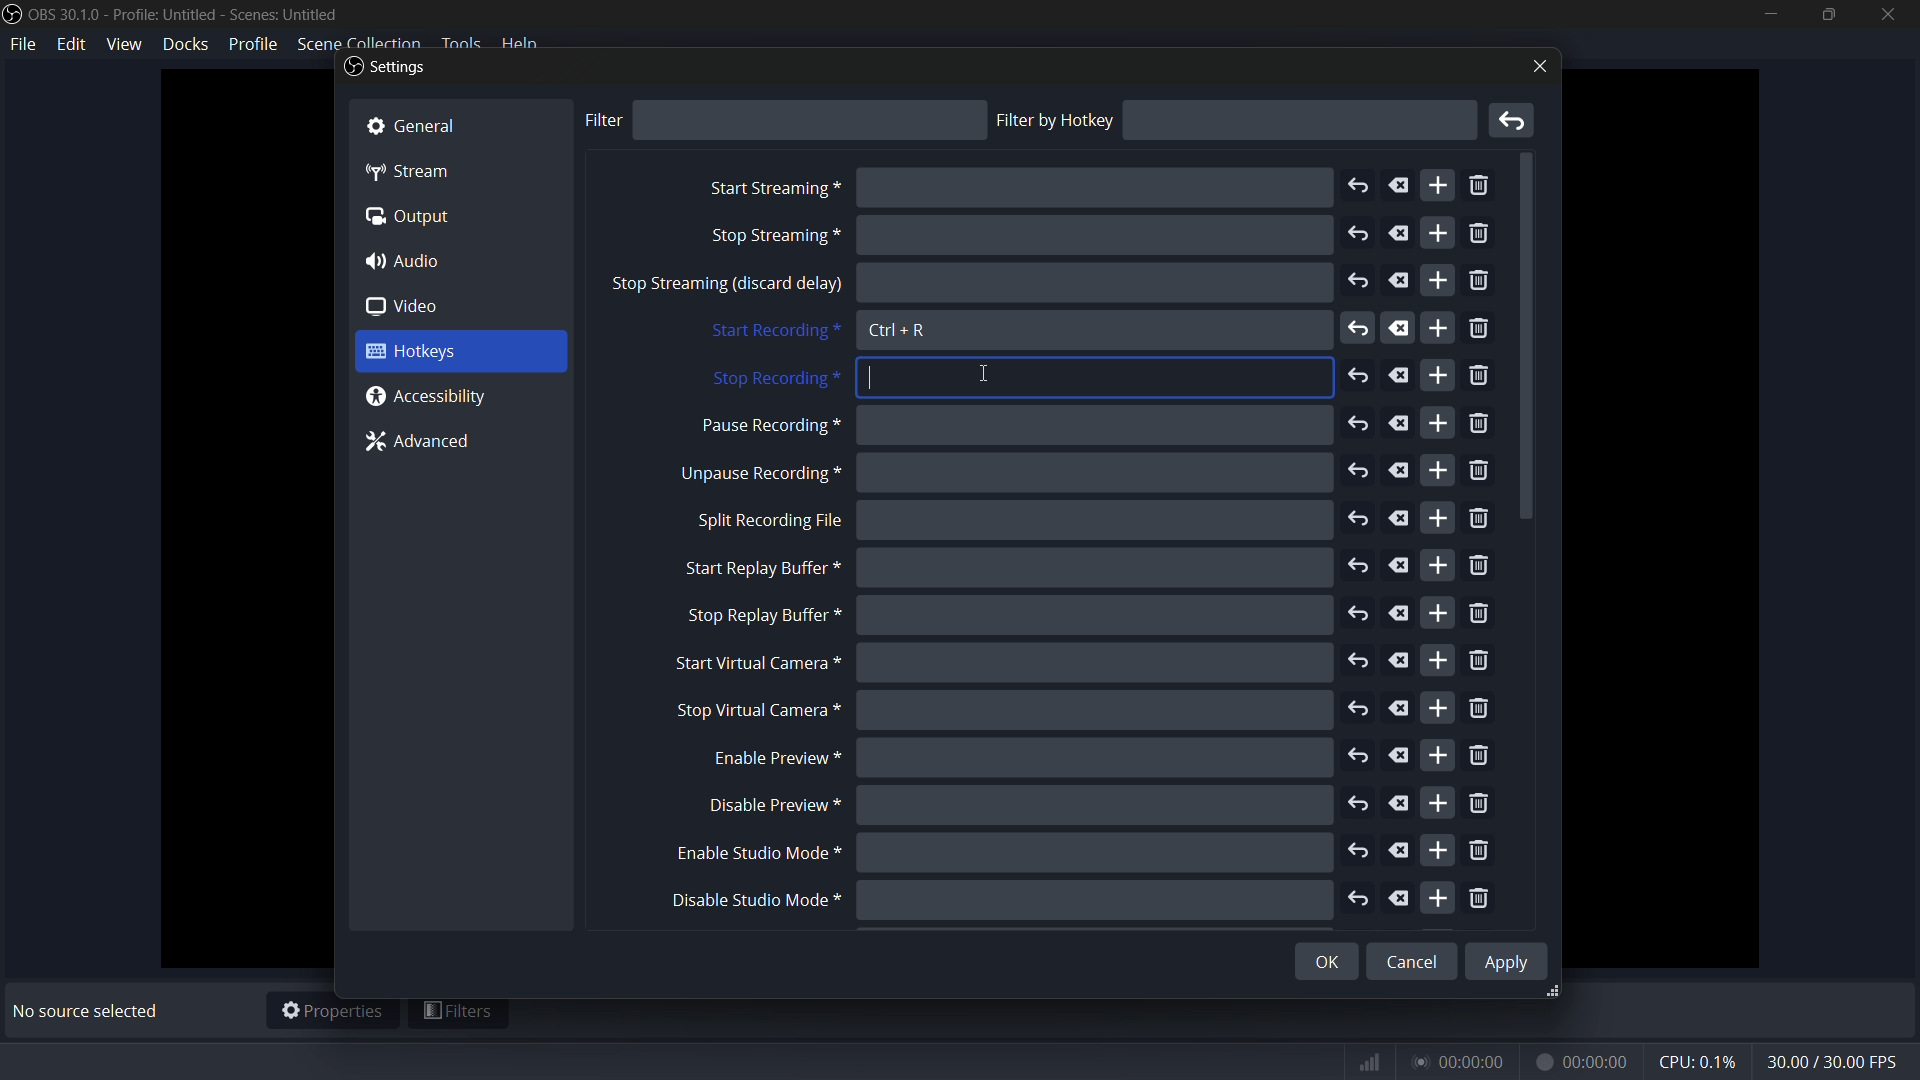 The height and width of the screenshot is (1080, 1920). Describe the element at coordinates (1400, 757) in the screenshot. I see `delete` at that location.